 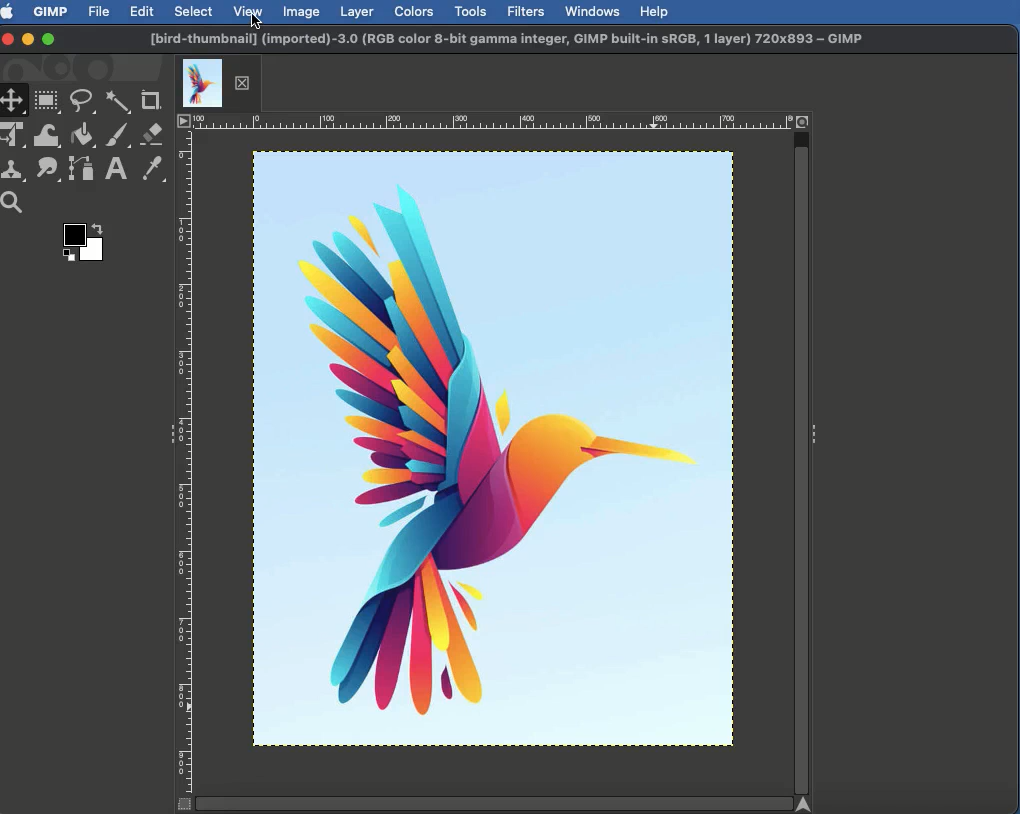 What do you see at coordinates (470, 12) in the screenshot?
I see `Tools` at bounding box center [470, 12].